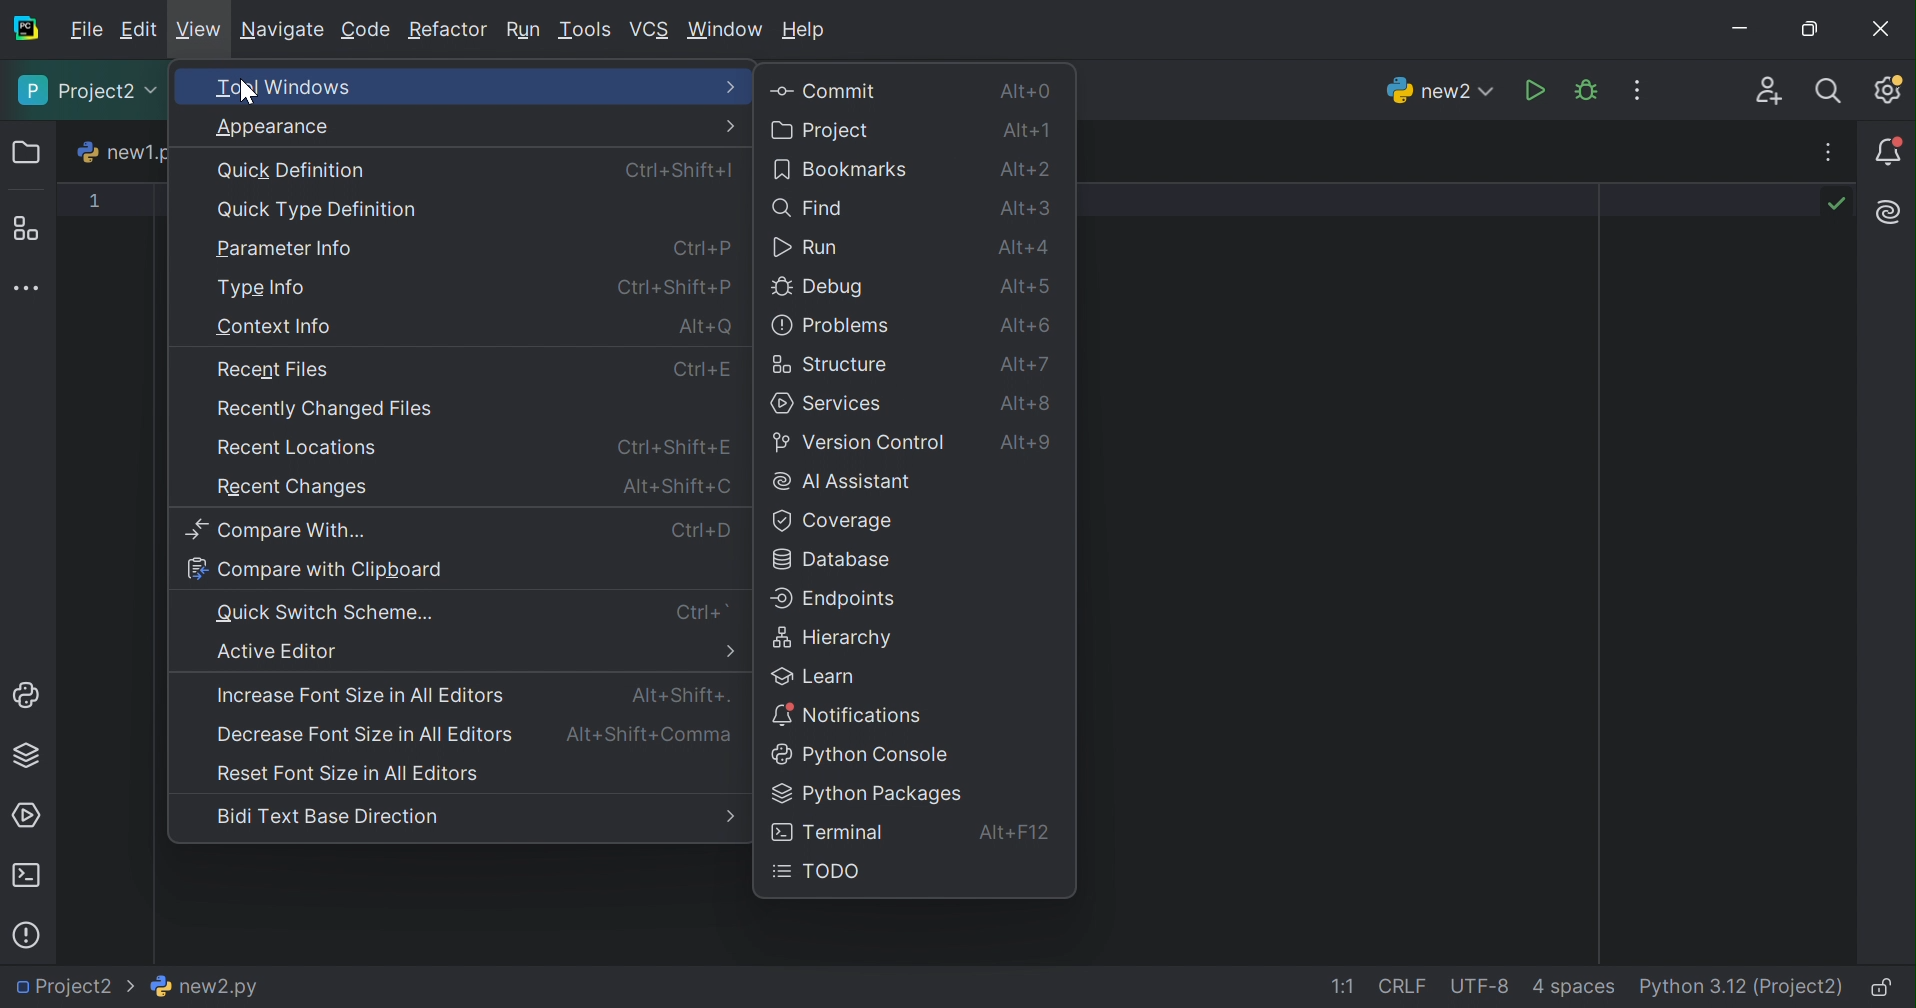 Image resolution: width=1916 pixels, height=1008 pixels. What do you see at coordinates (1032, 326) in the screenshot?
I see `Alt+6` at bounding box center [1032, 326].